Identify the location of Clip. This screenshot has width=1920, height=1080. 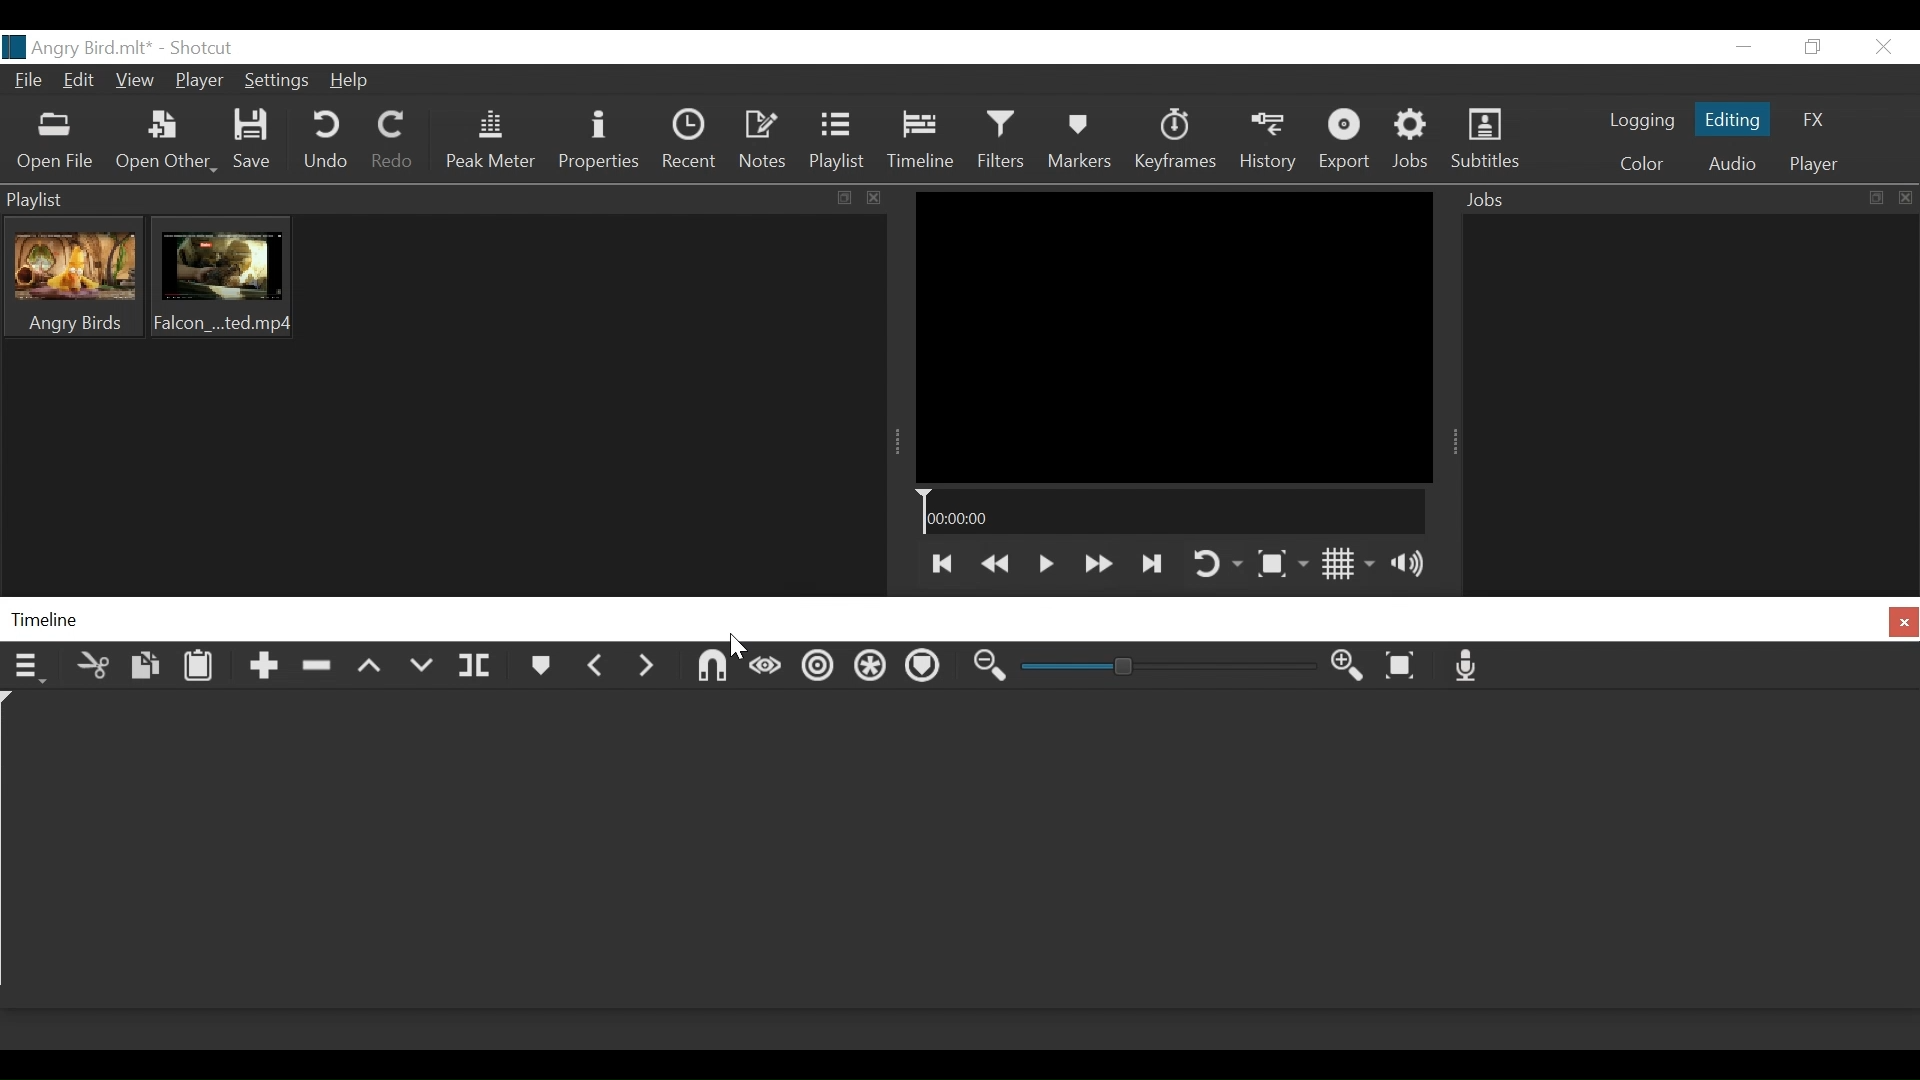
(221, 277).